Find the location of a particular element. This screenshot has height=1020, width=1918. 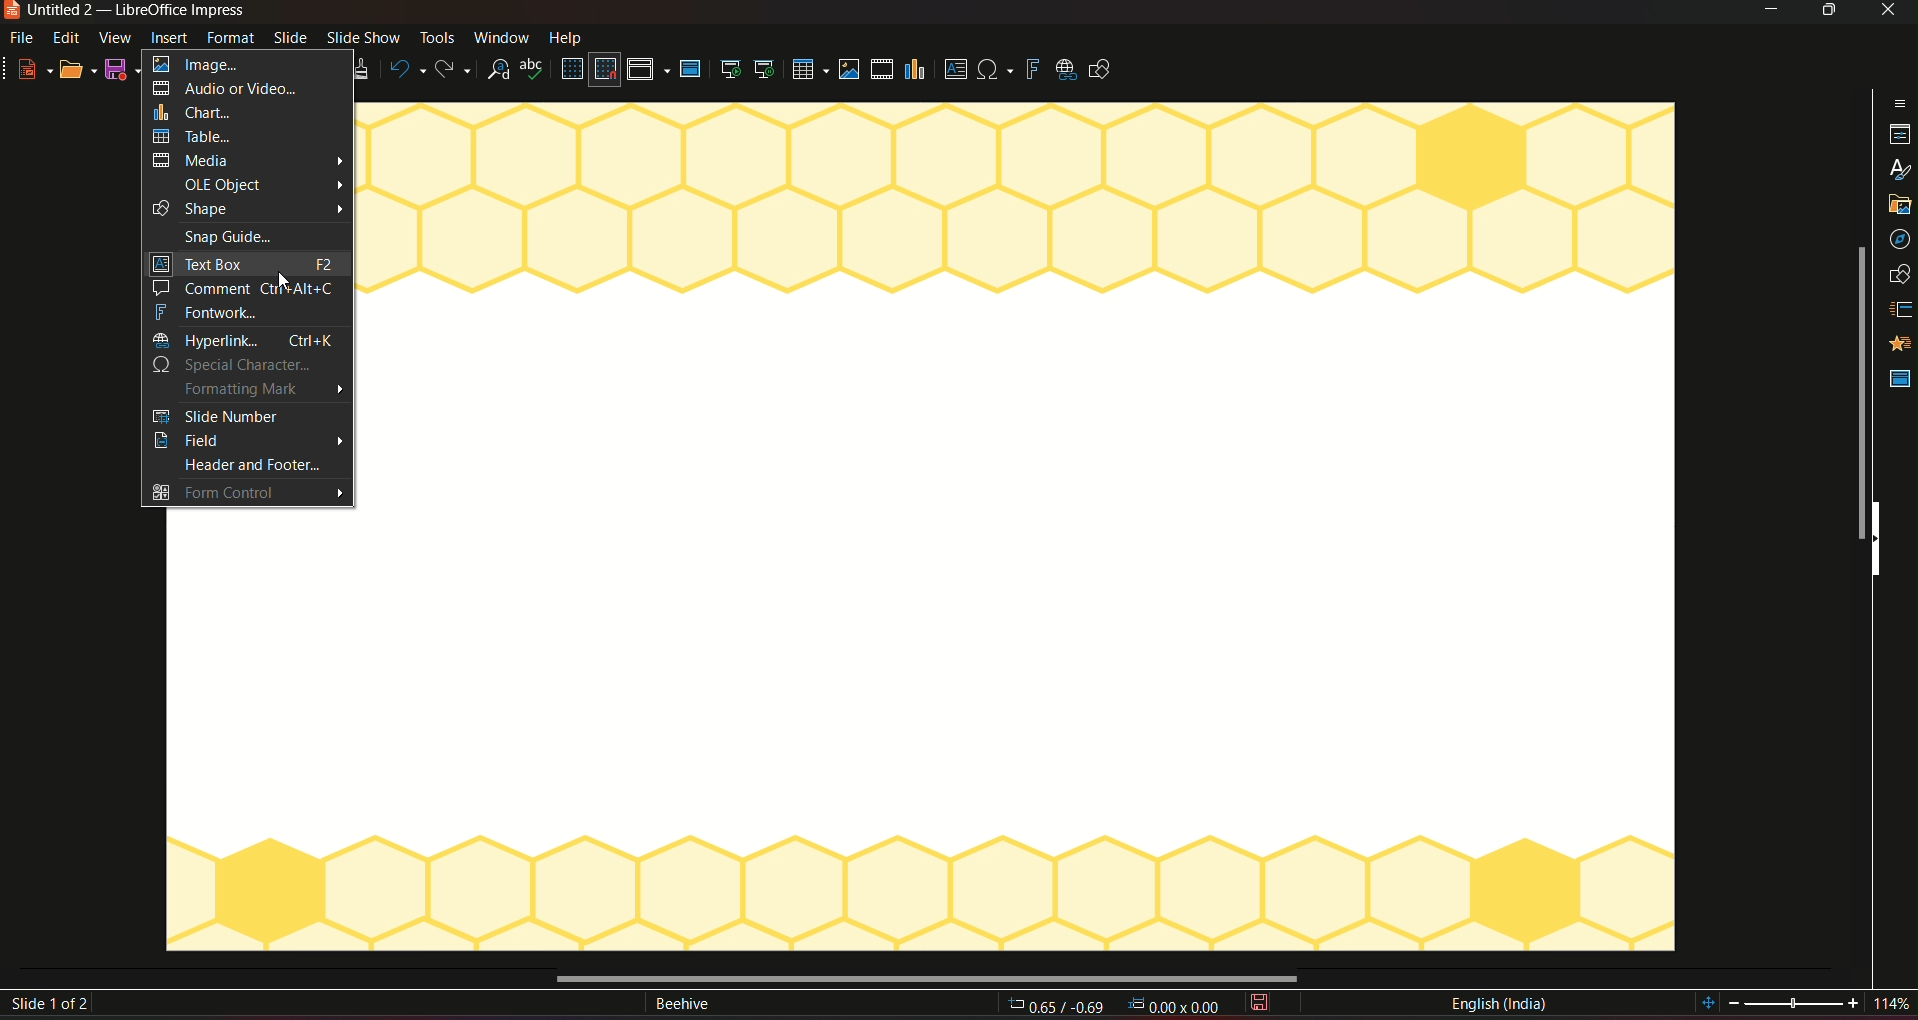

start from first slide is located at coordinates (730, 69).